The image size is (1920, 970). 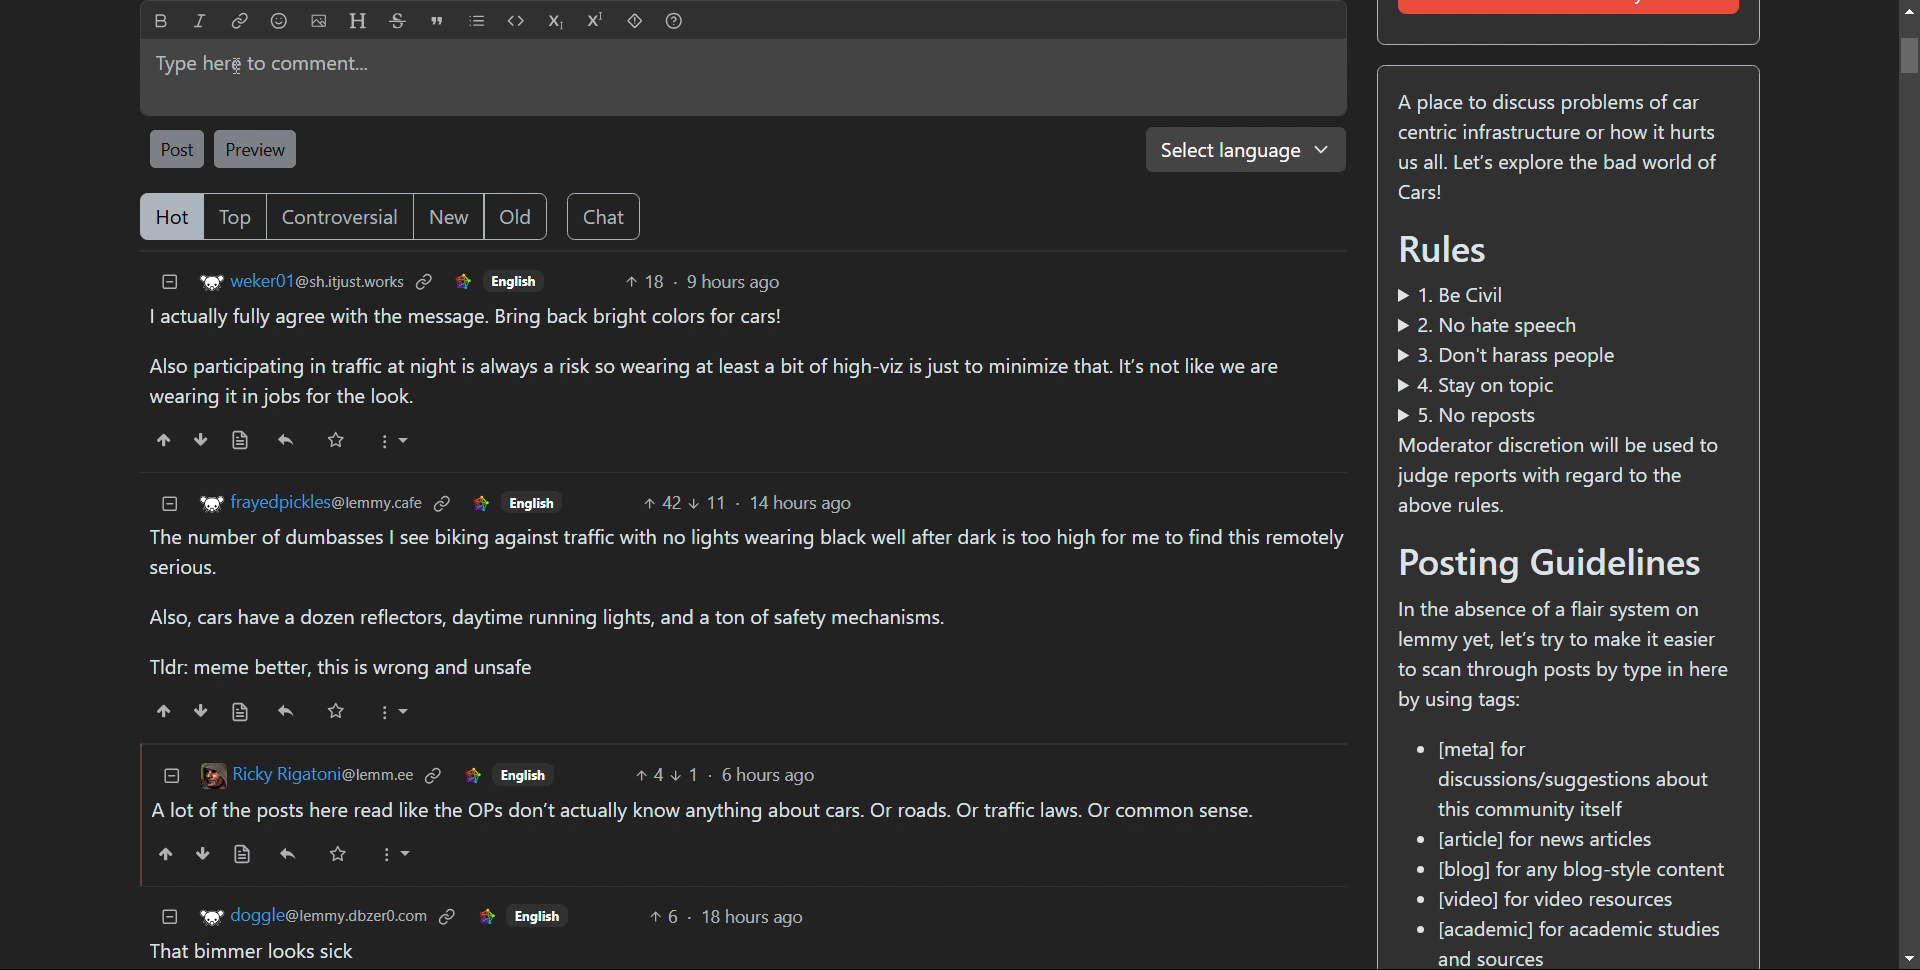 I want to click on upvote, so click(x=164, y=440).